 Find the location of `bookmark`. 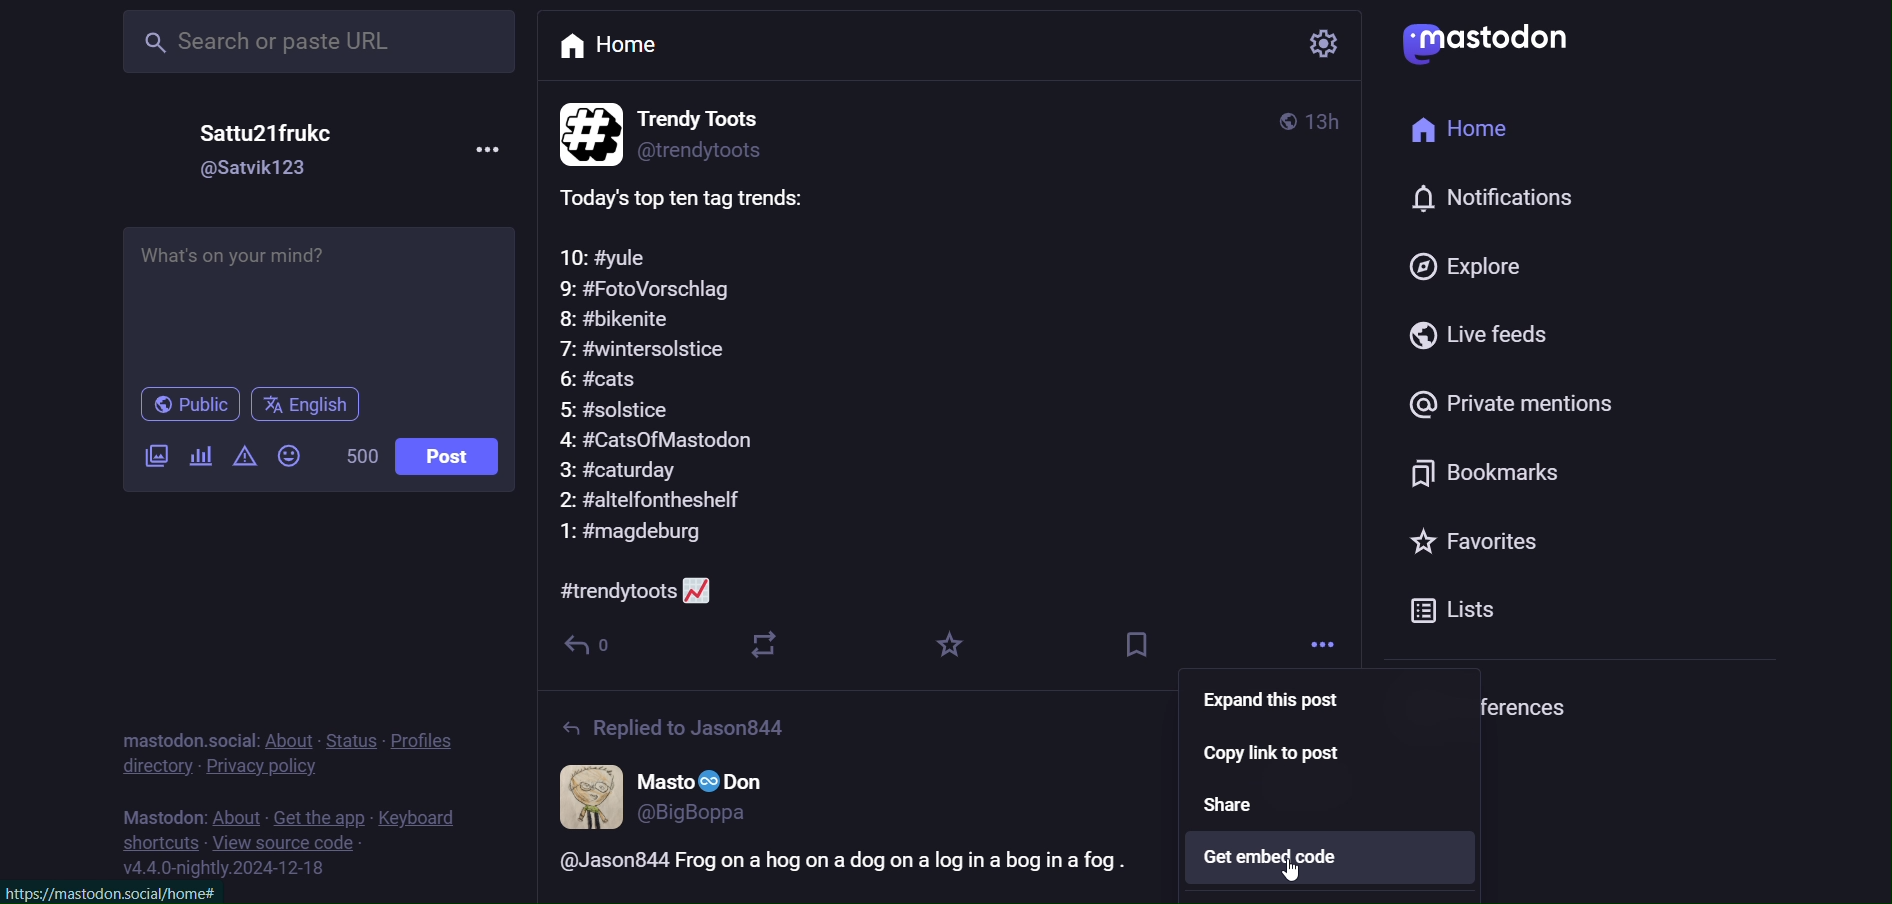

bookmark is located at coordinates (1144, 648).